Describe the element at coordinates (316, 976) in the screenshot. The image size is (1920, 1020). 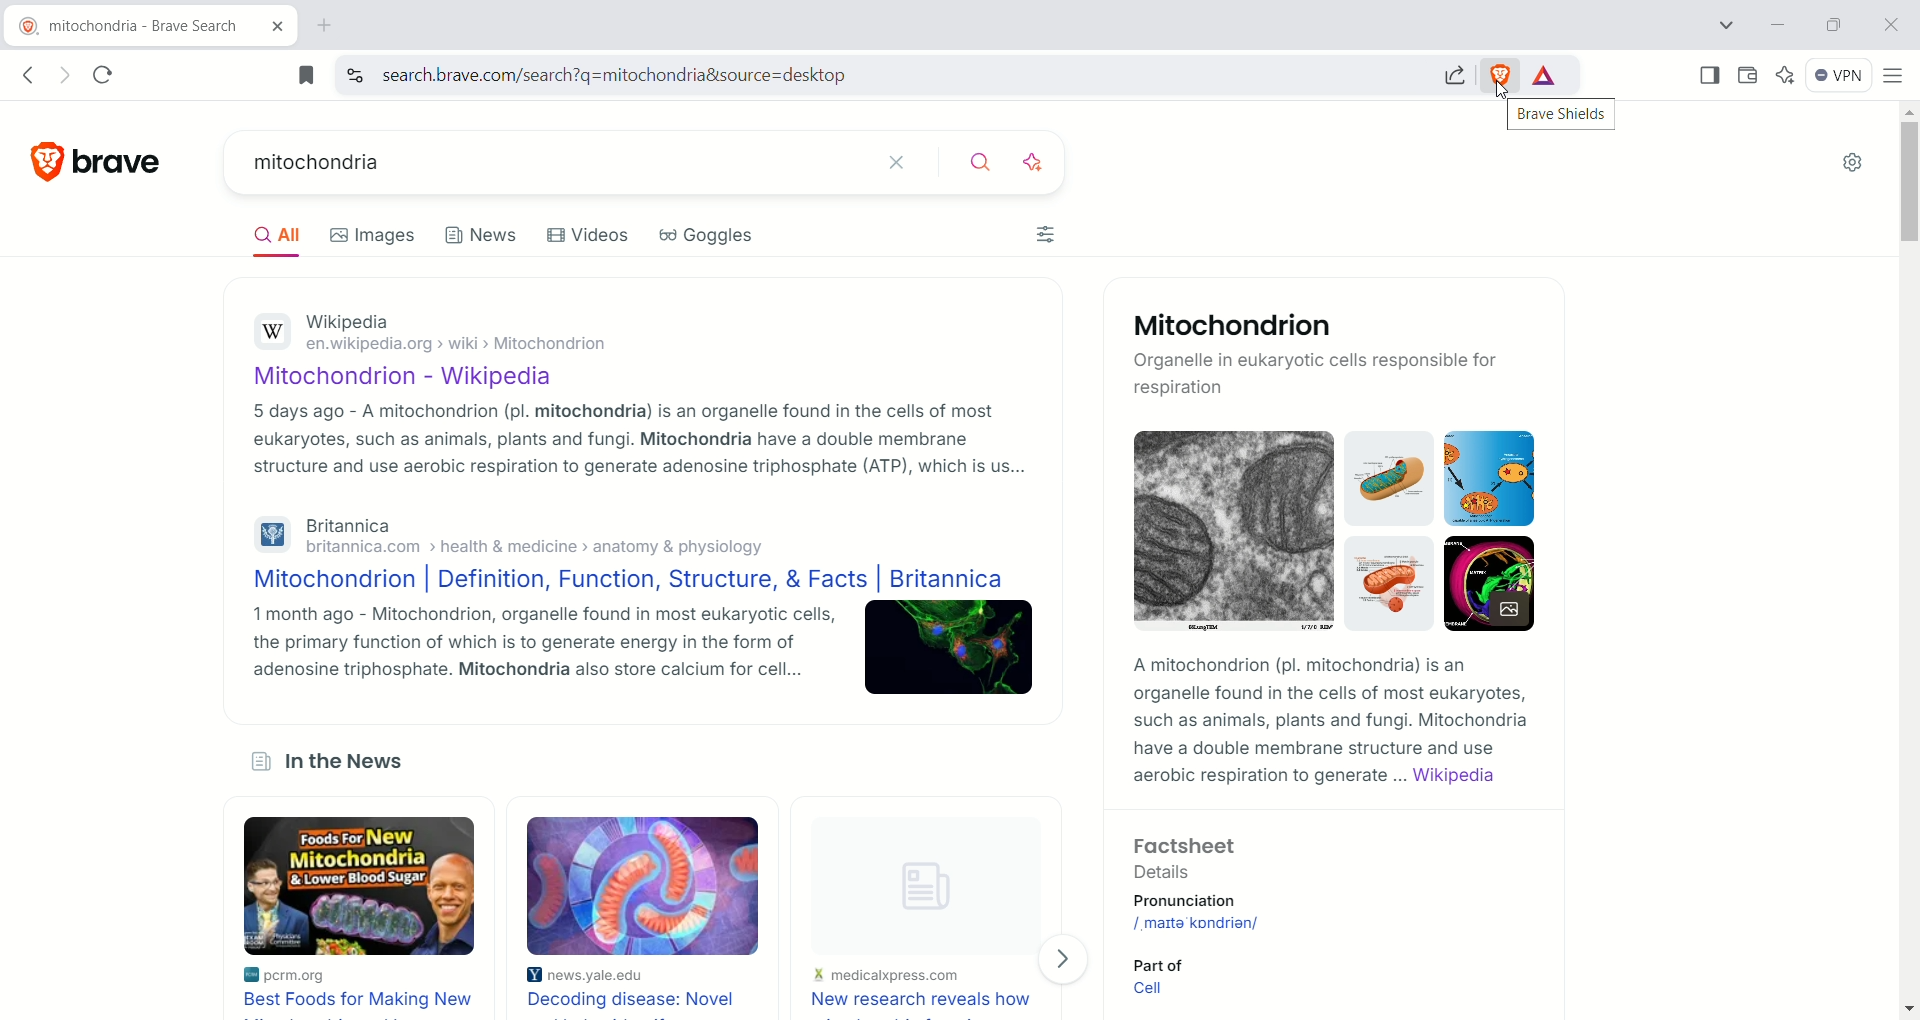
I see `pcrm.org` at that location.